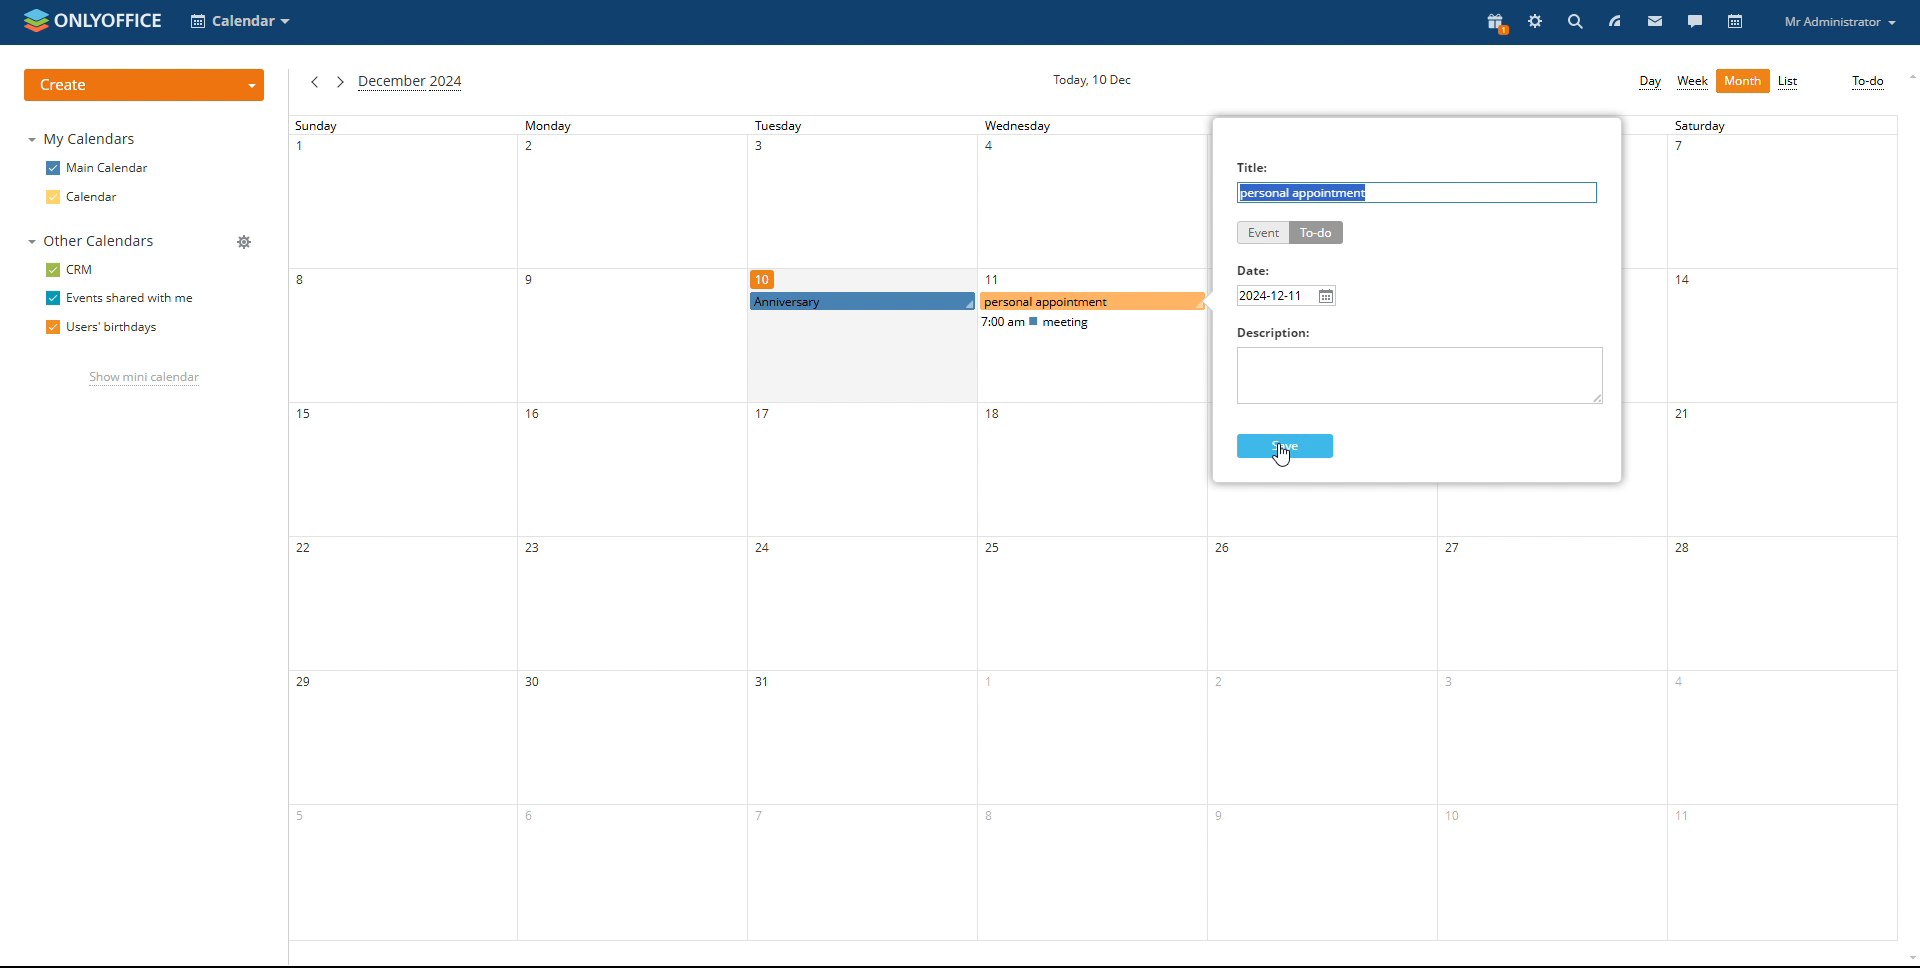  What do you see at coordinates (1743, 81) in the screenshot?
I see `month view` at bounding box center [1743, 81].